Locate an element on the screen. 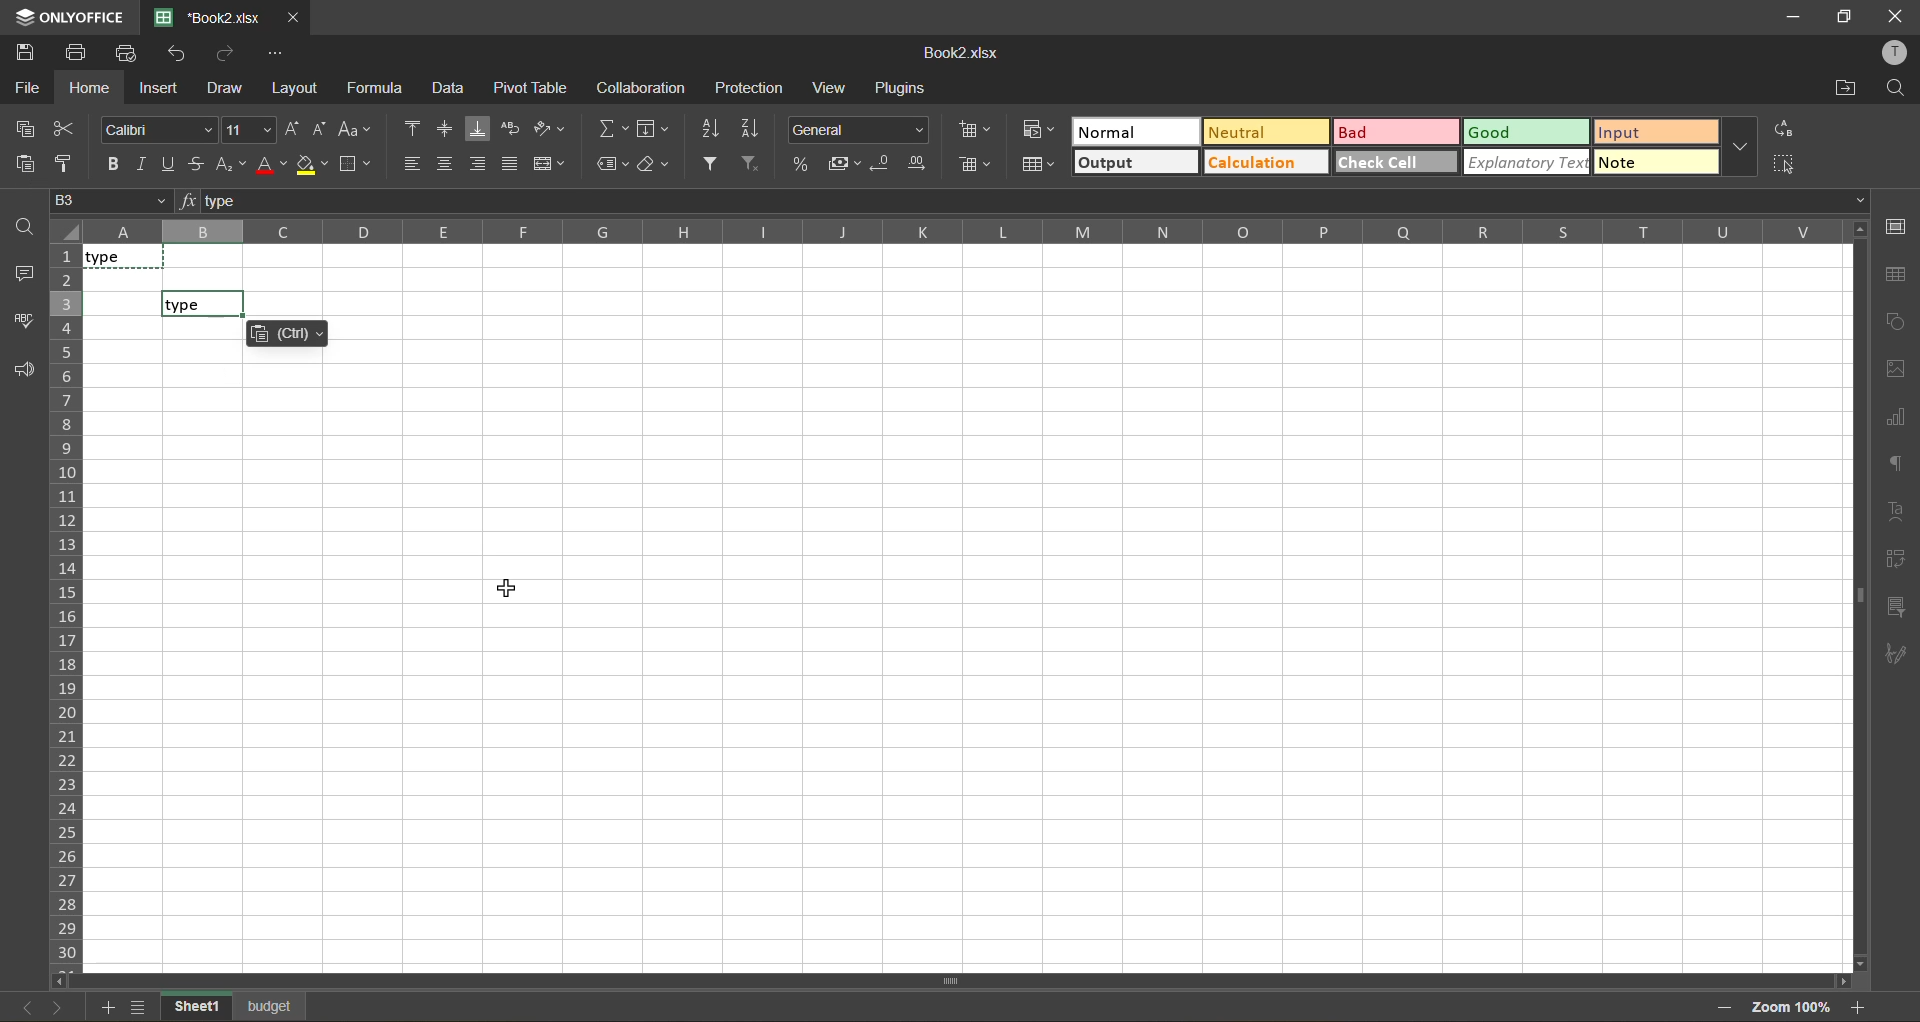 This screenshot has width=1920, height=1022. minimize is located at coordinates (1795, 16).